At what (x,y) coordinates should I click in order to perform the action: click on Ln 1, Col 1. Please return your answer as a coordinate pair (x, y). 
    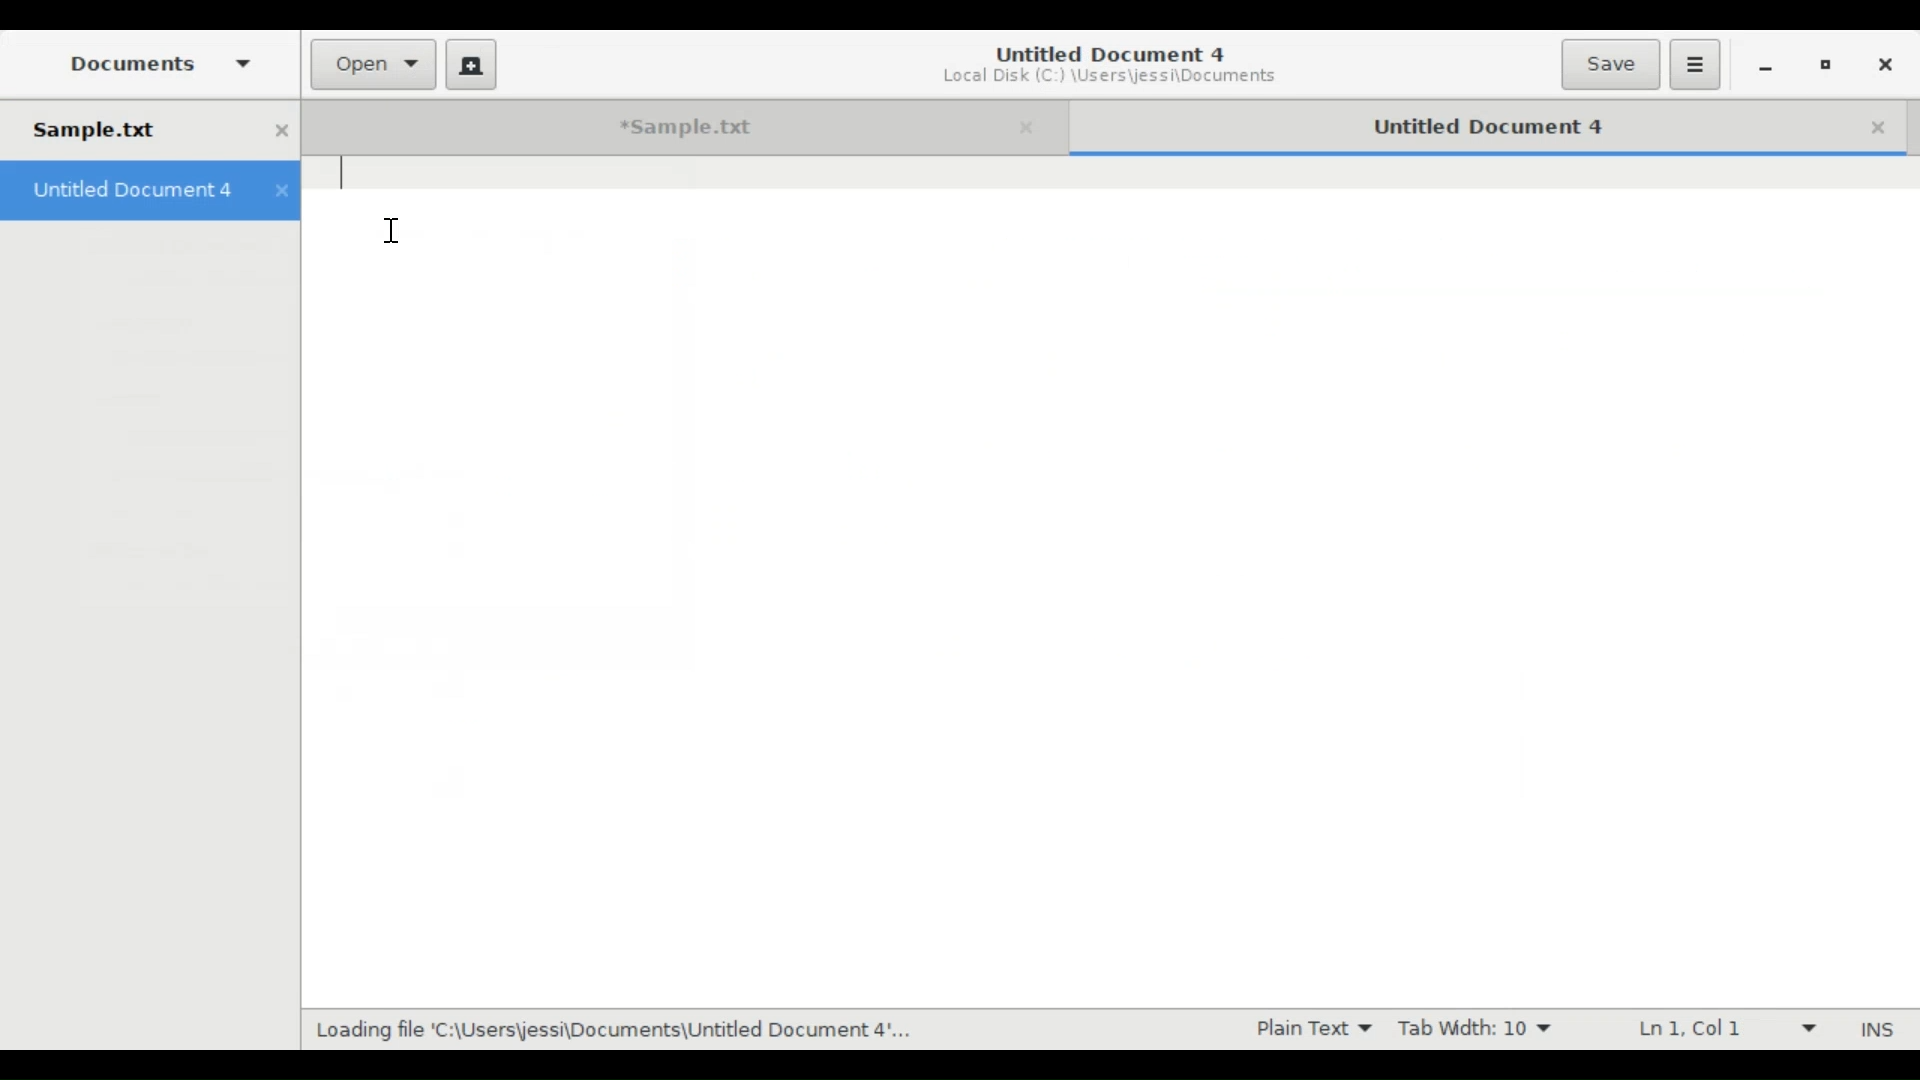
    Looking at the image, I should click on (1715, 1027).